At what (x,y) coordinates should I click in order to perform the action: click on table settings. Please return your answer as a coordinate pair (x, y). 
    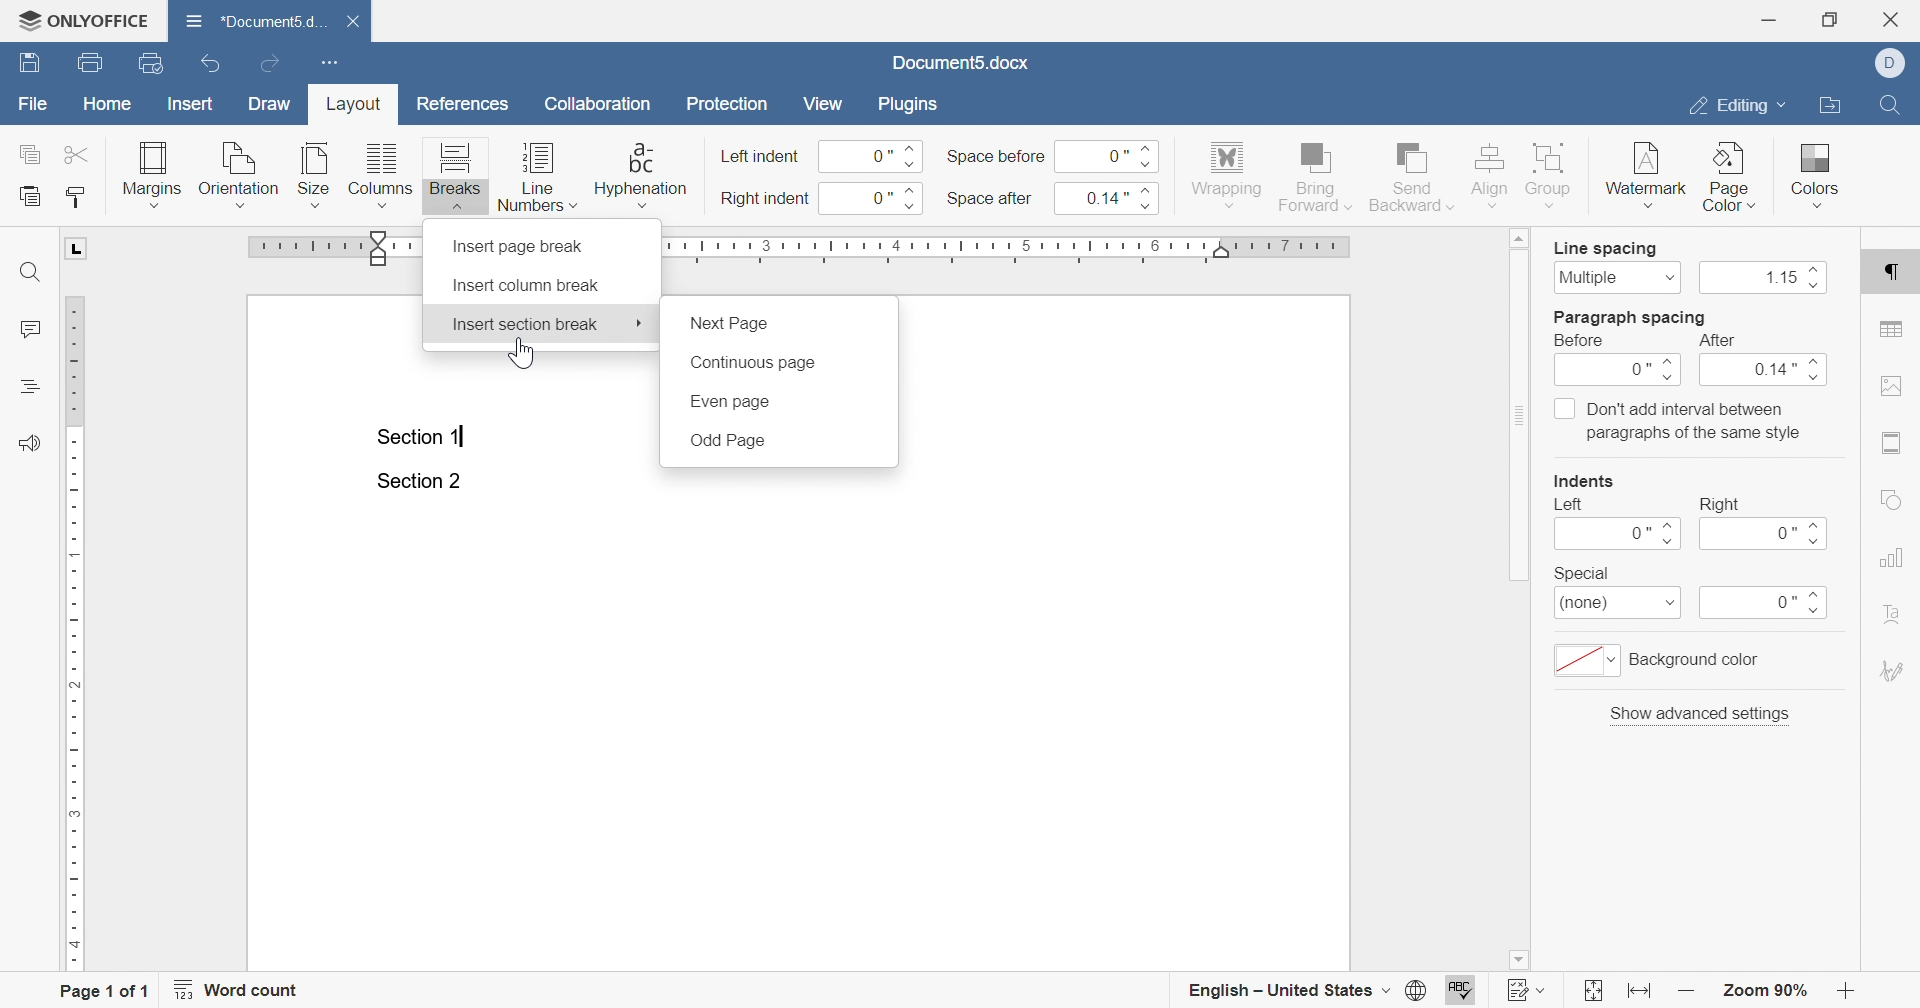
    Looking at the image, I should click on (1893, 329).